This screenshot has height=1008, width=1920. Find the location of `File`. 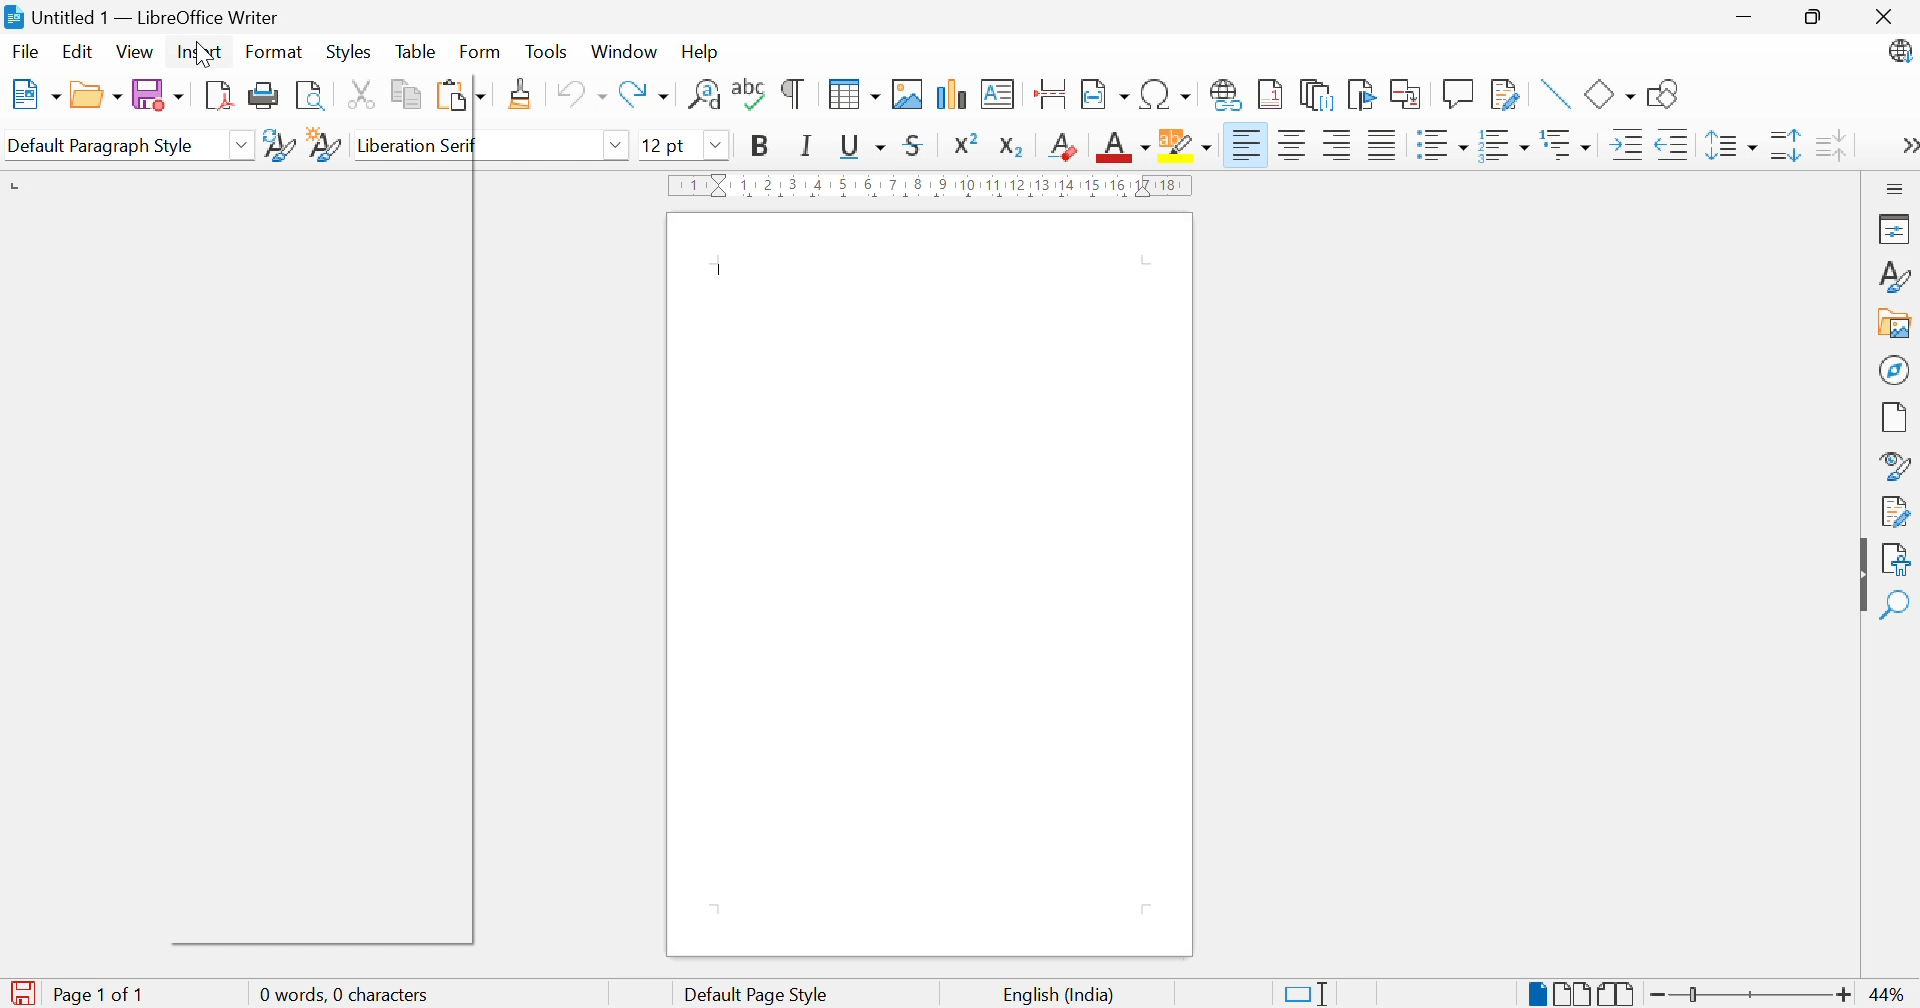

File is located at coordinates (23, 52).